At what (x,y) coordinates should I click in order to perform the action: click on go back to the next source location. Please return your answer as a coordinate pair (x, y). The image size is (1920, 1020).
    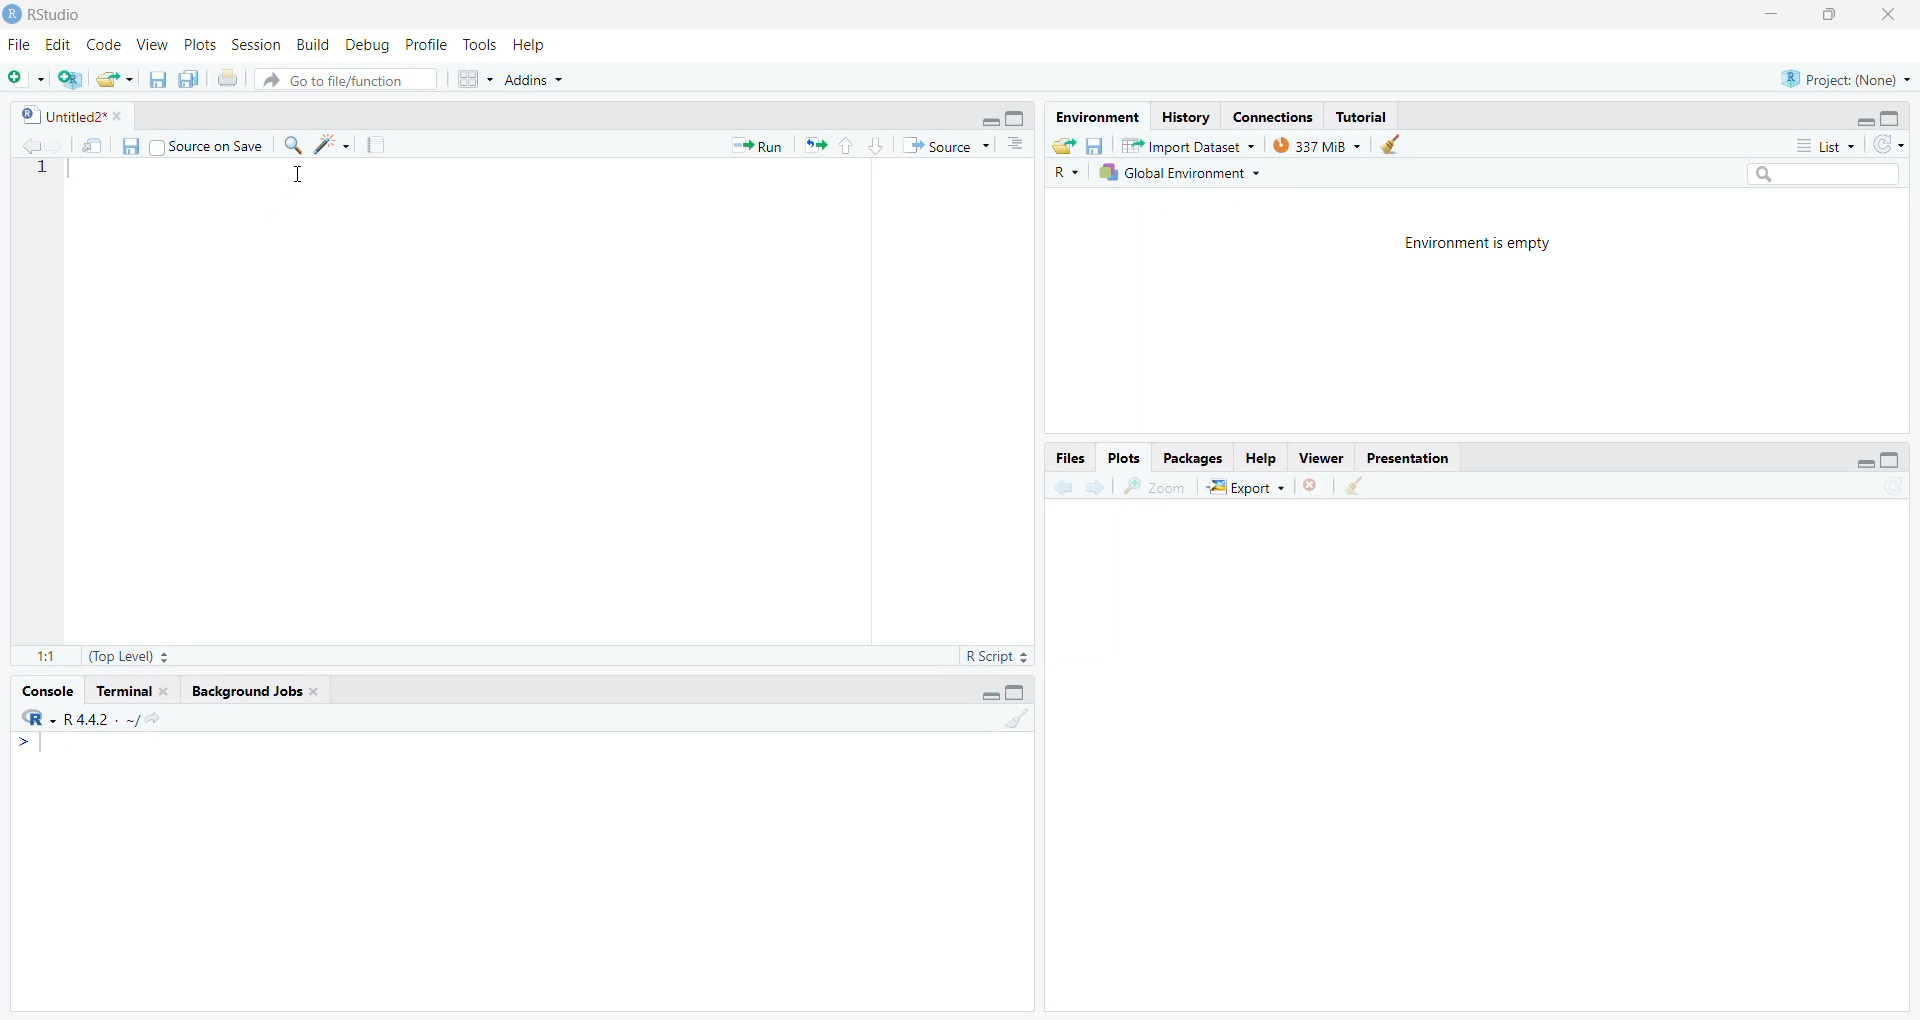
    Looking at the image, I should click on (63, 146).